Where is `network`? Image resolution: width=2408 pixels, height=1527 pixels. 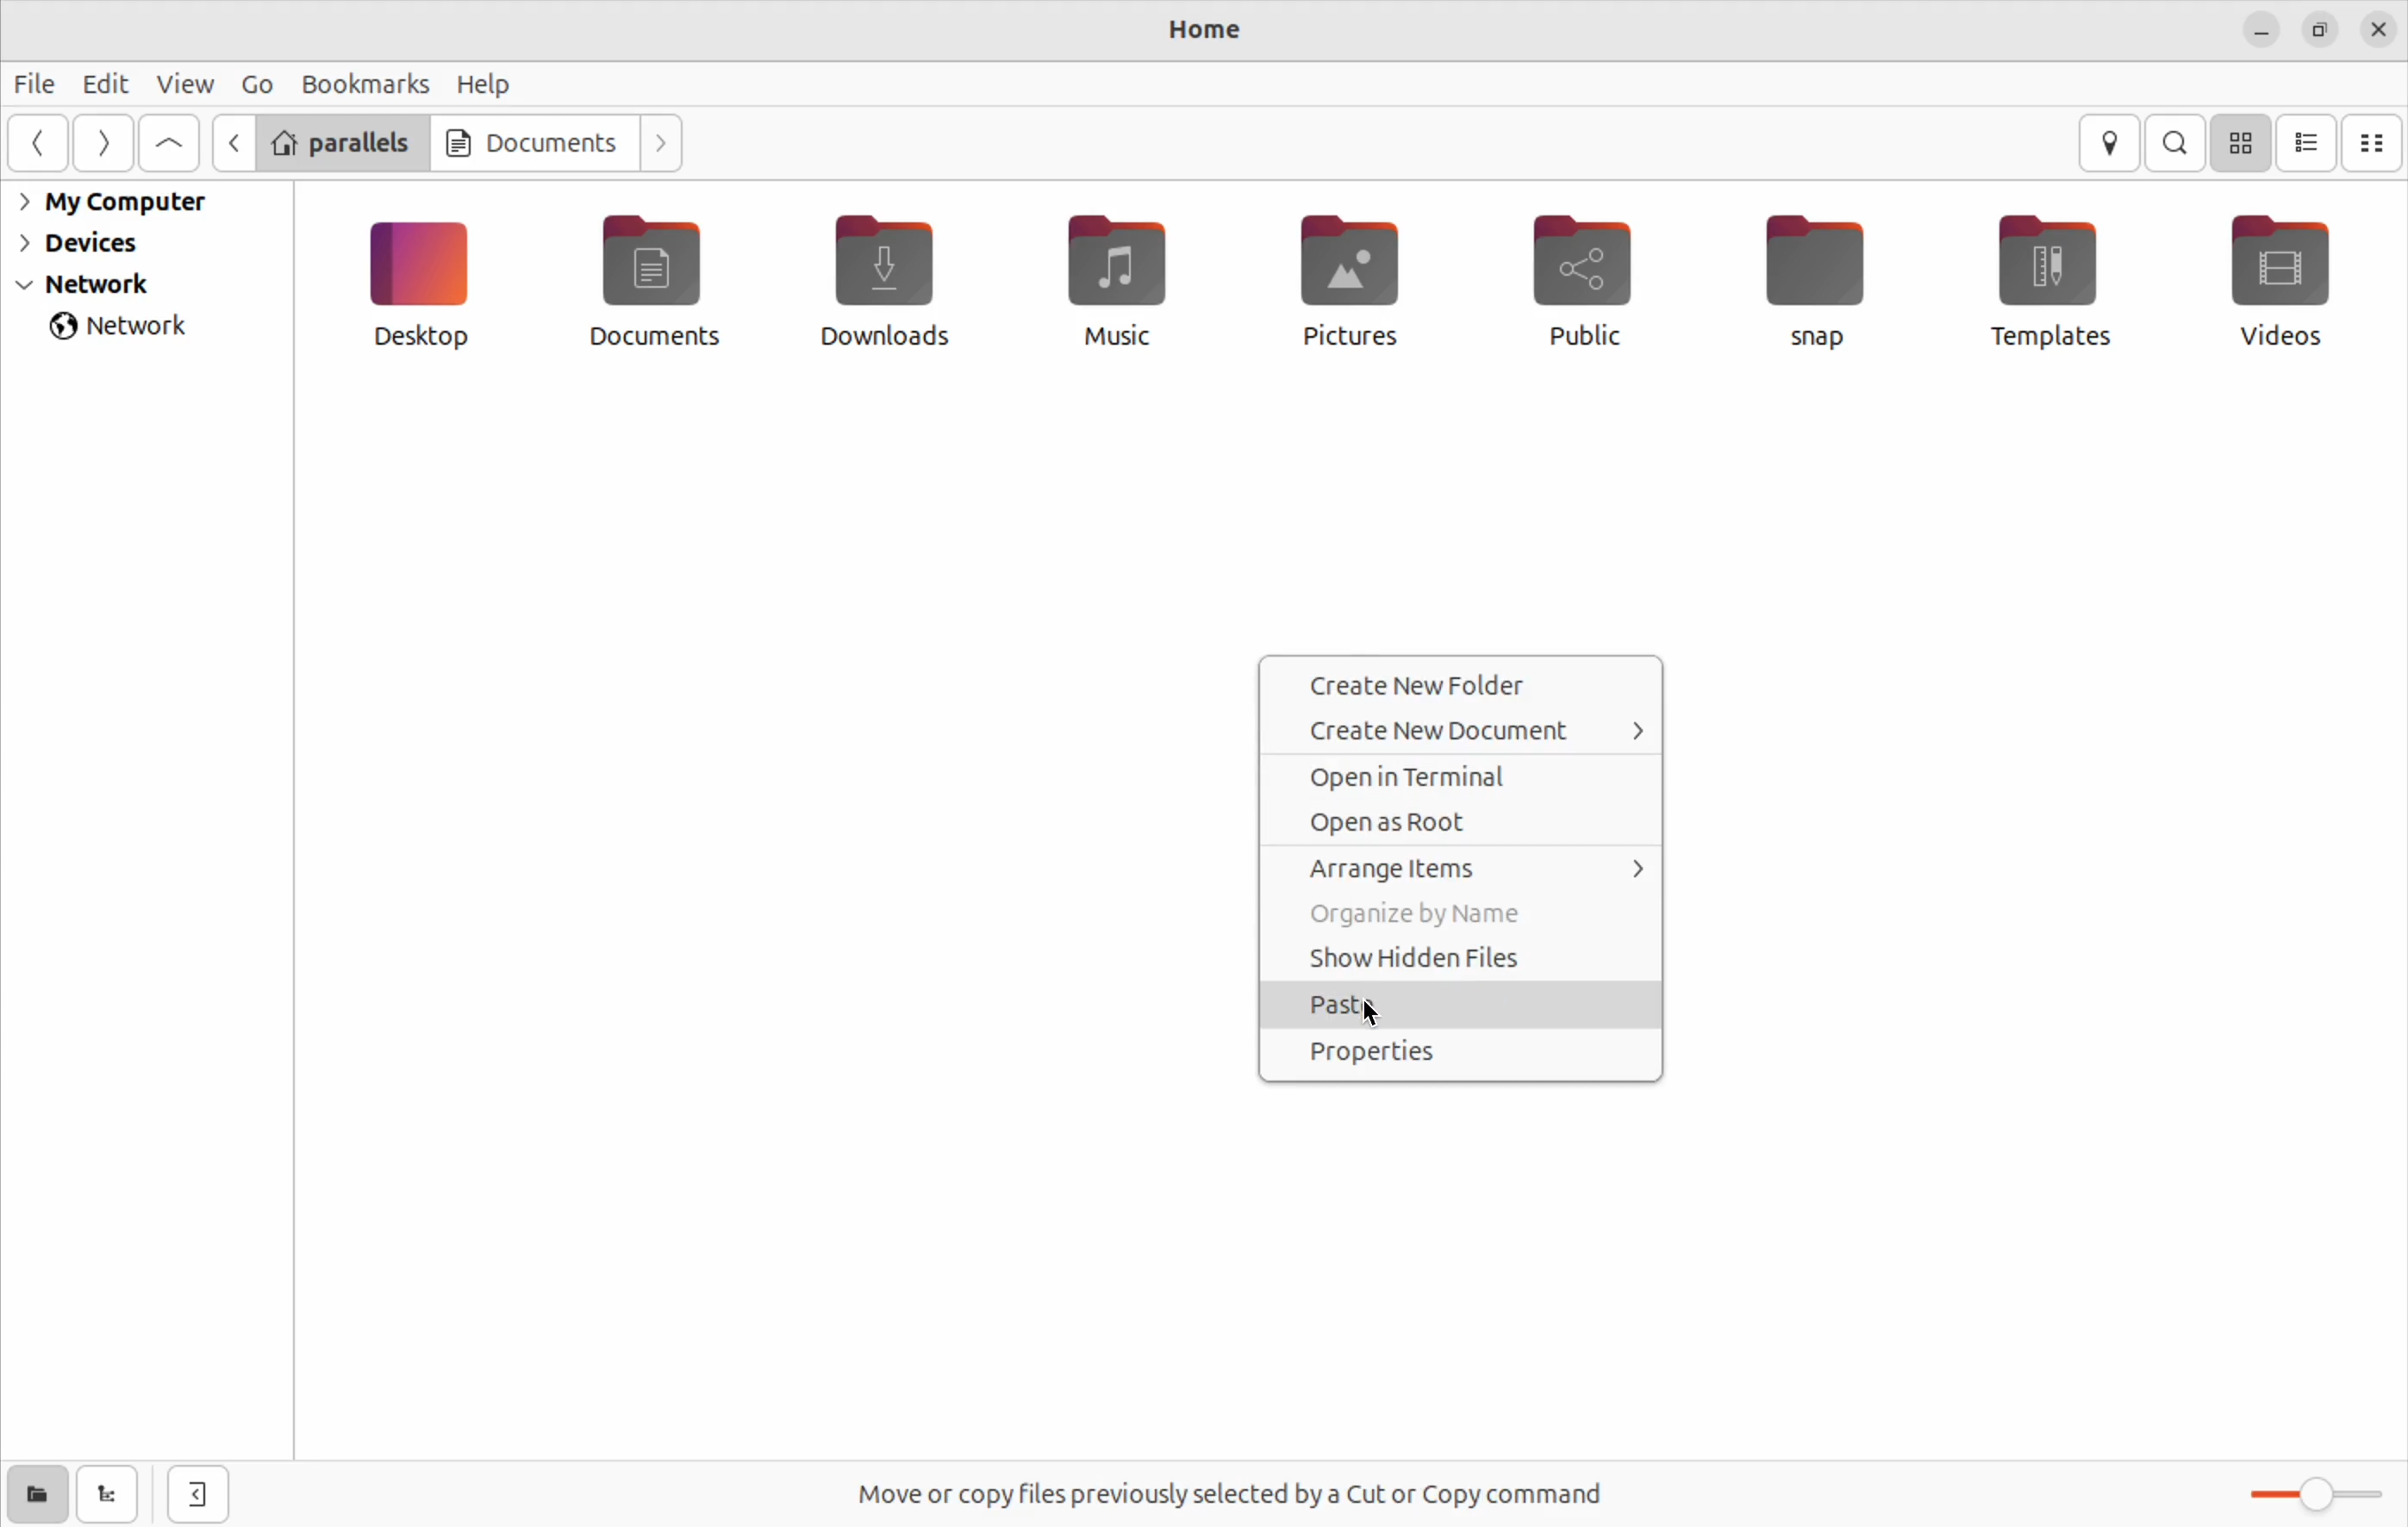
network is located at coordinates (118, 285).